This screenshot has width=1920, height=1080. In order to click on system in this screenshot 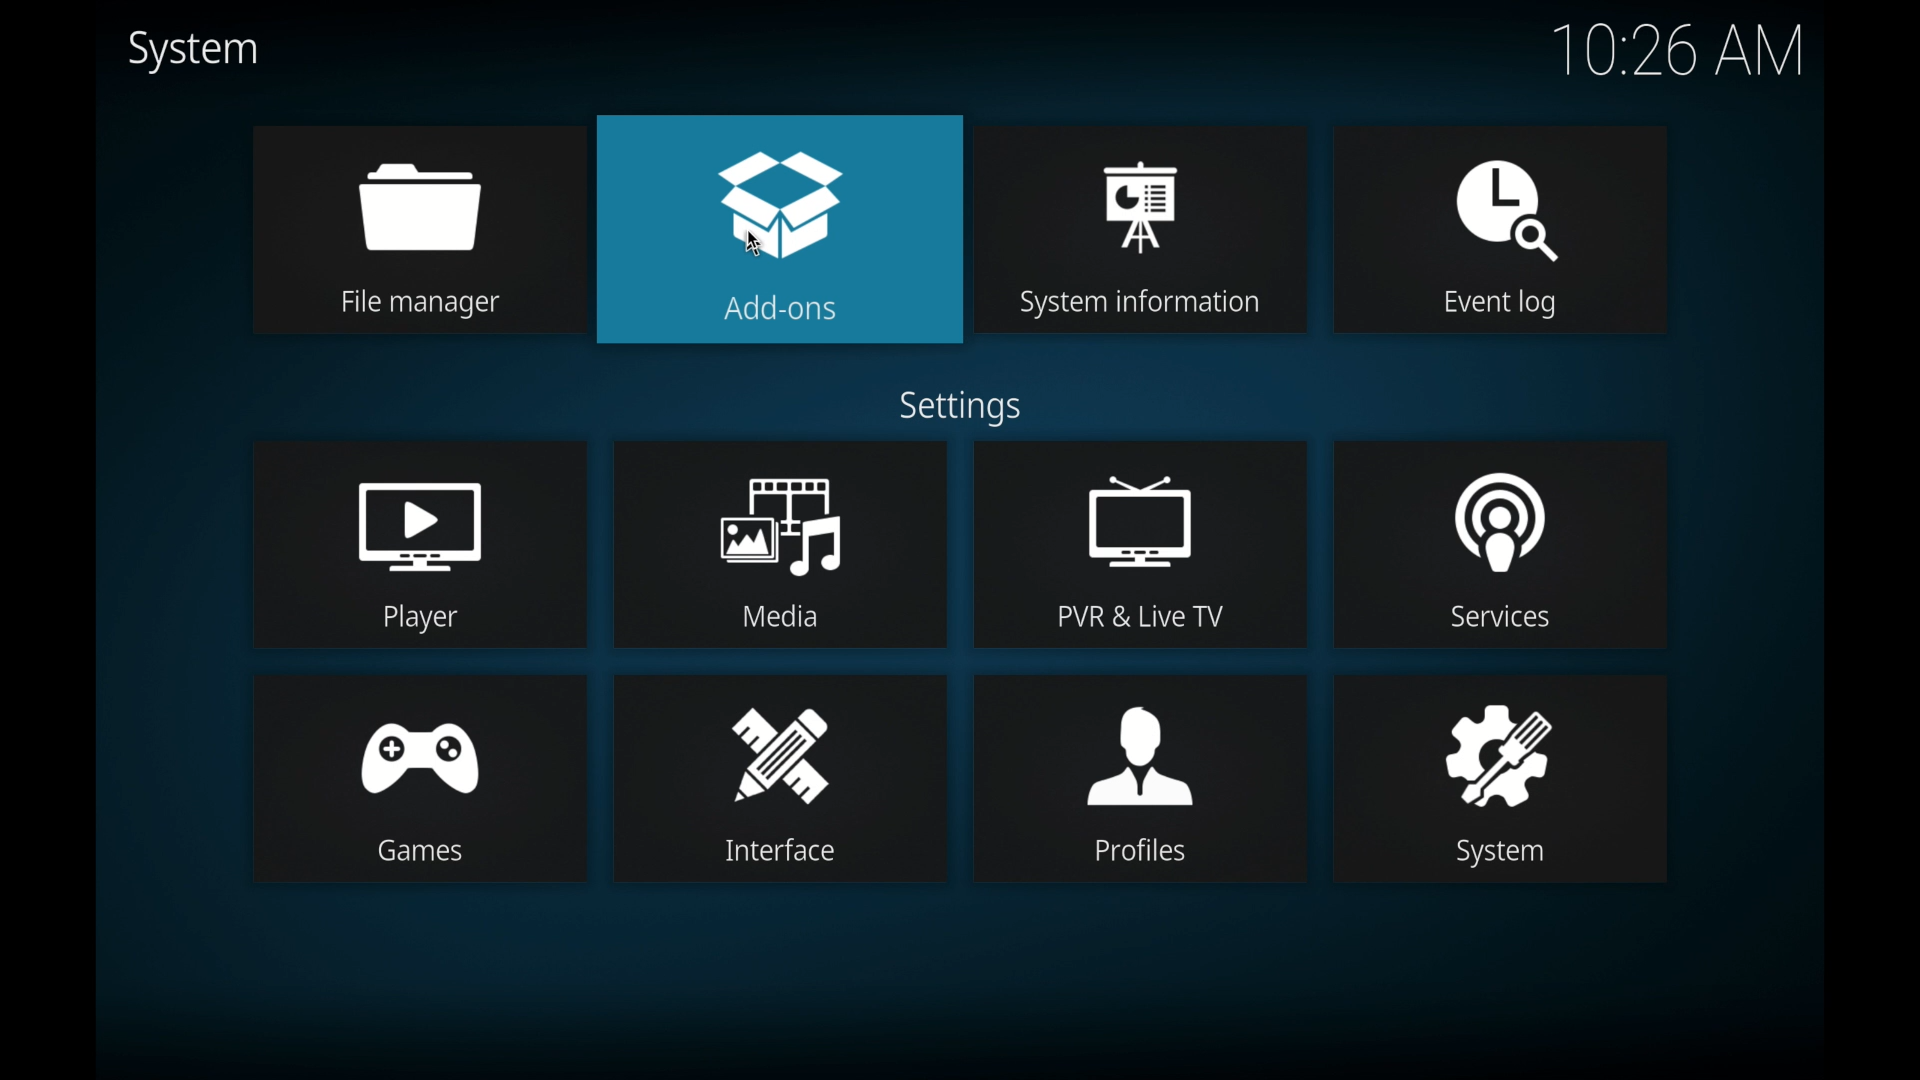, I will do `click(192, 52)`.